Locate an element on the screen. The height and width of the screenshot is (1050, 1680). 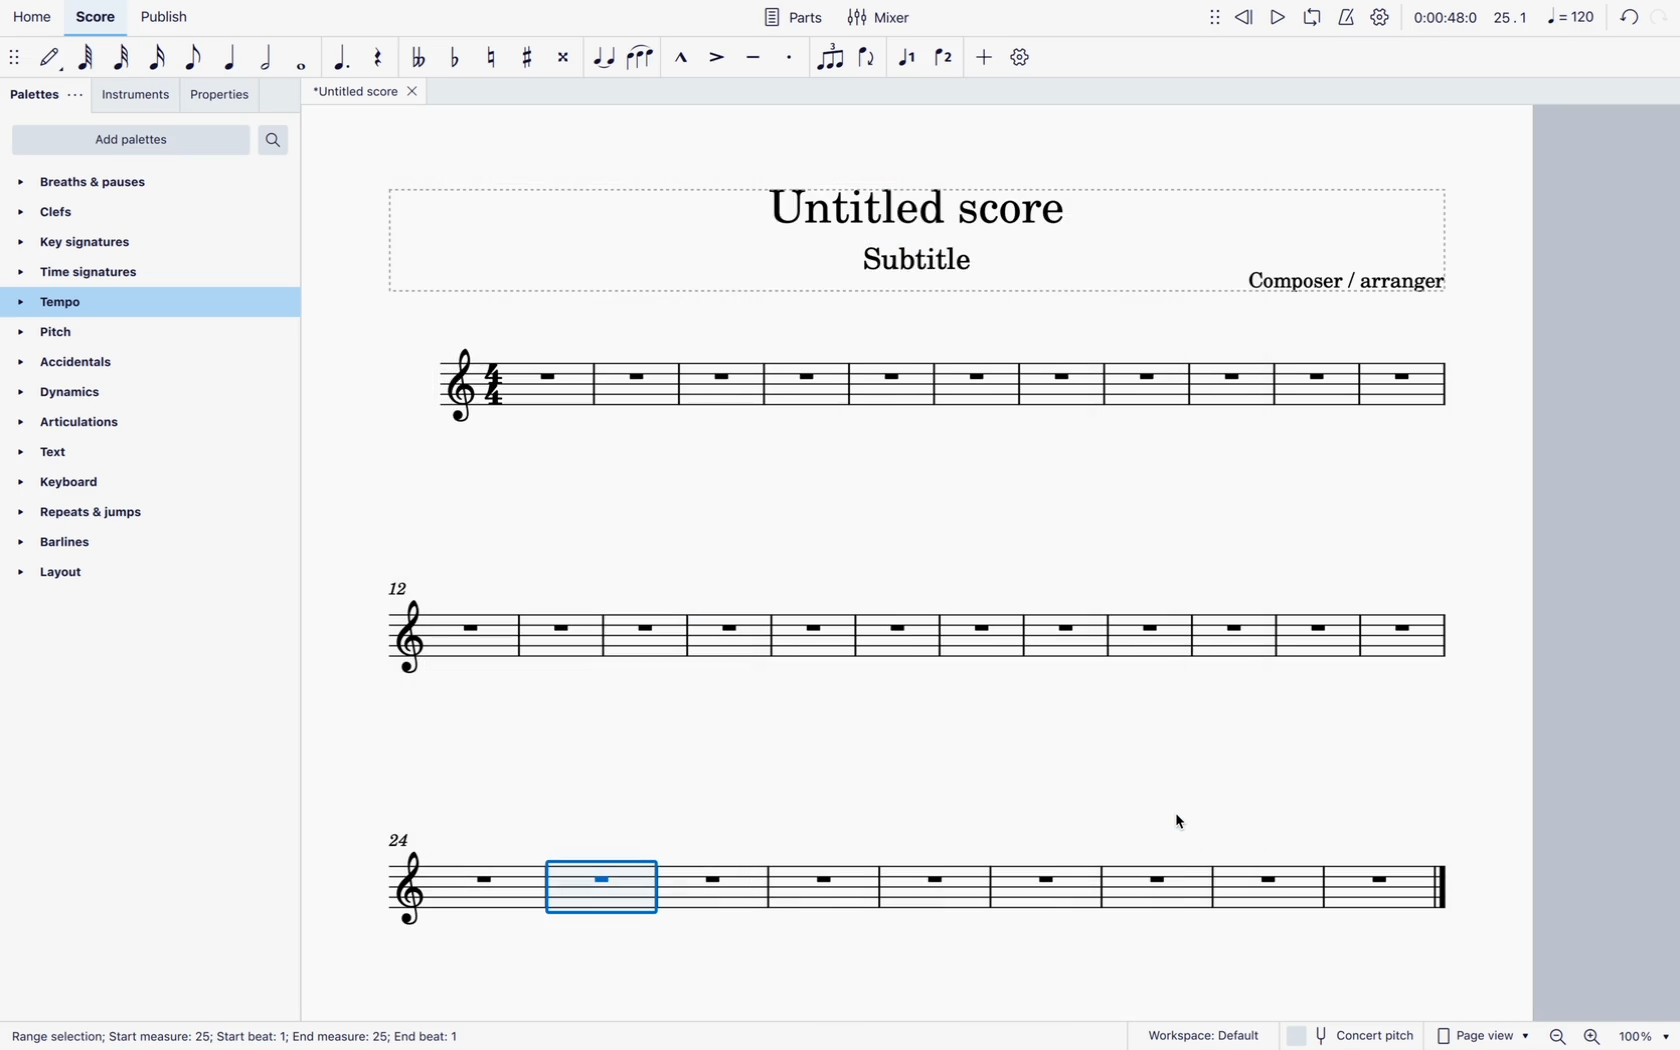
score is located at coordinates (948, 387).